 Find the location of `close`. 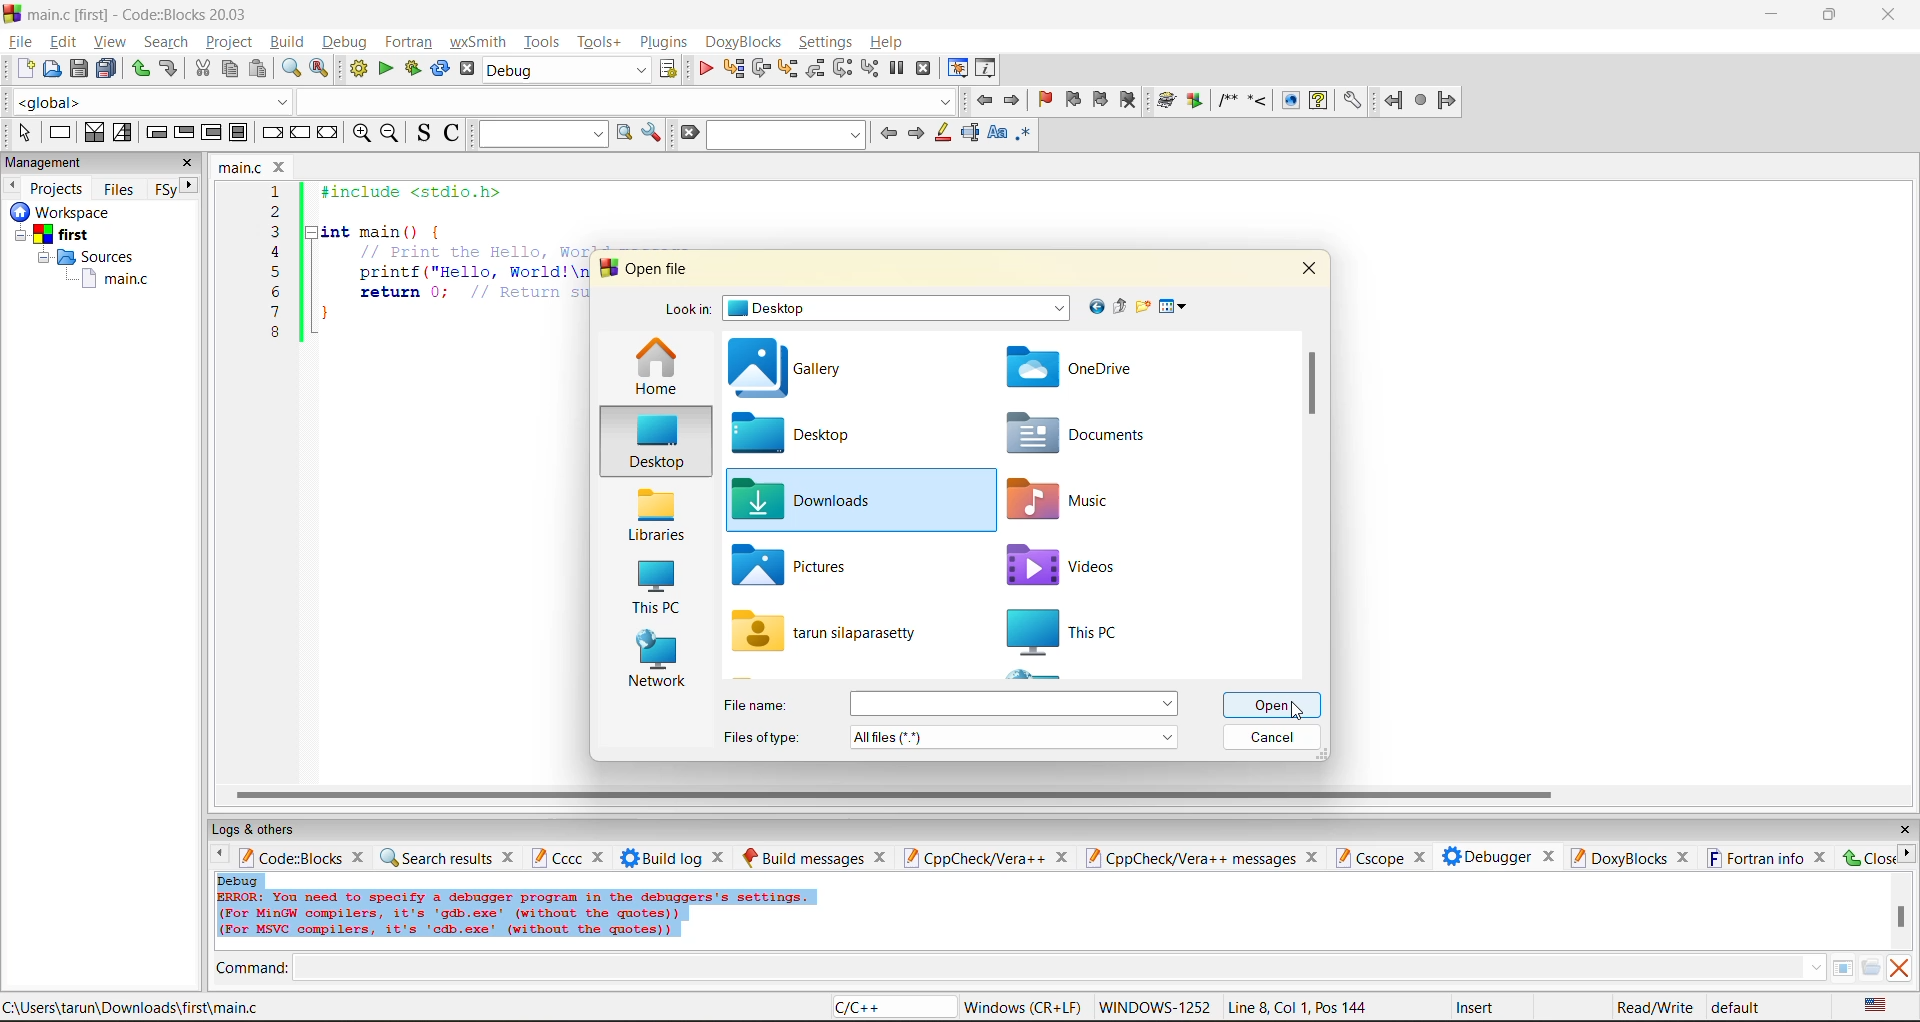

close is located at coordinates (1549, 854).